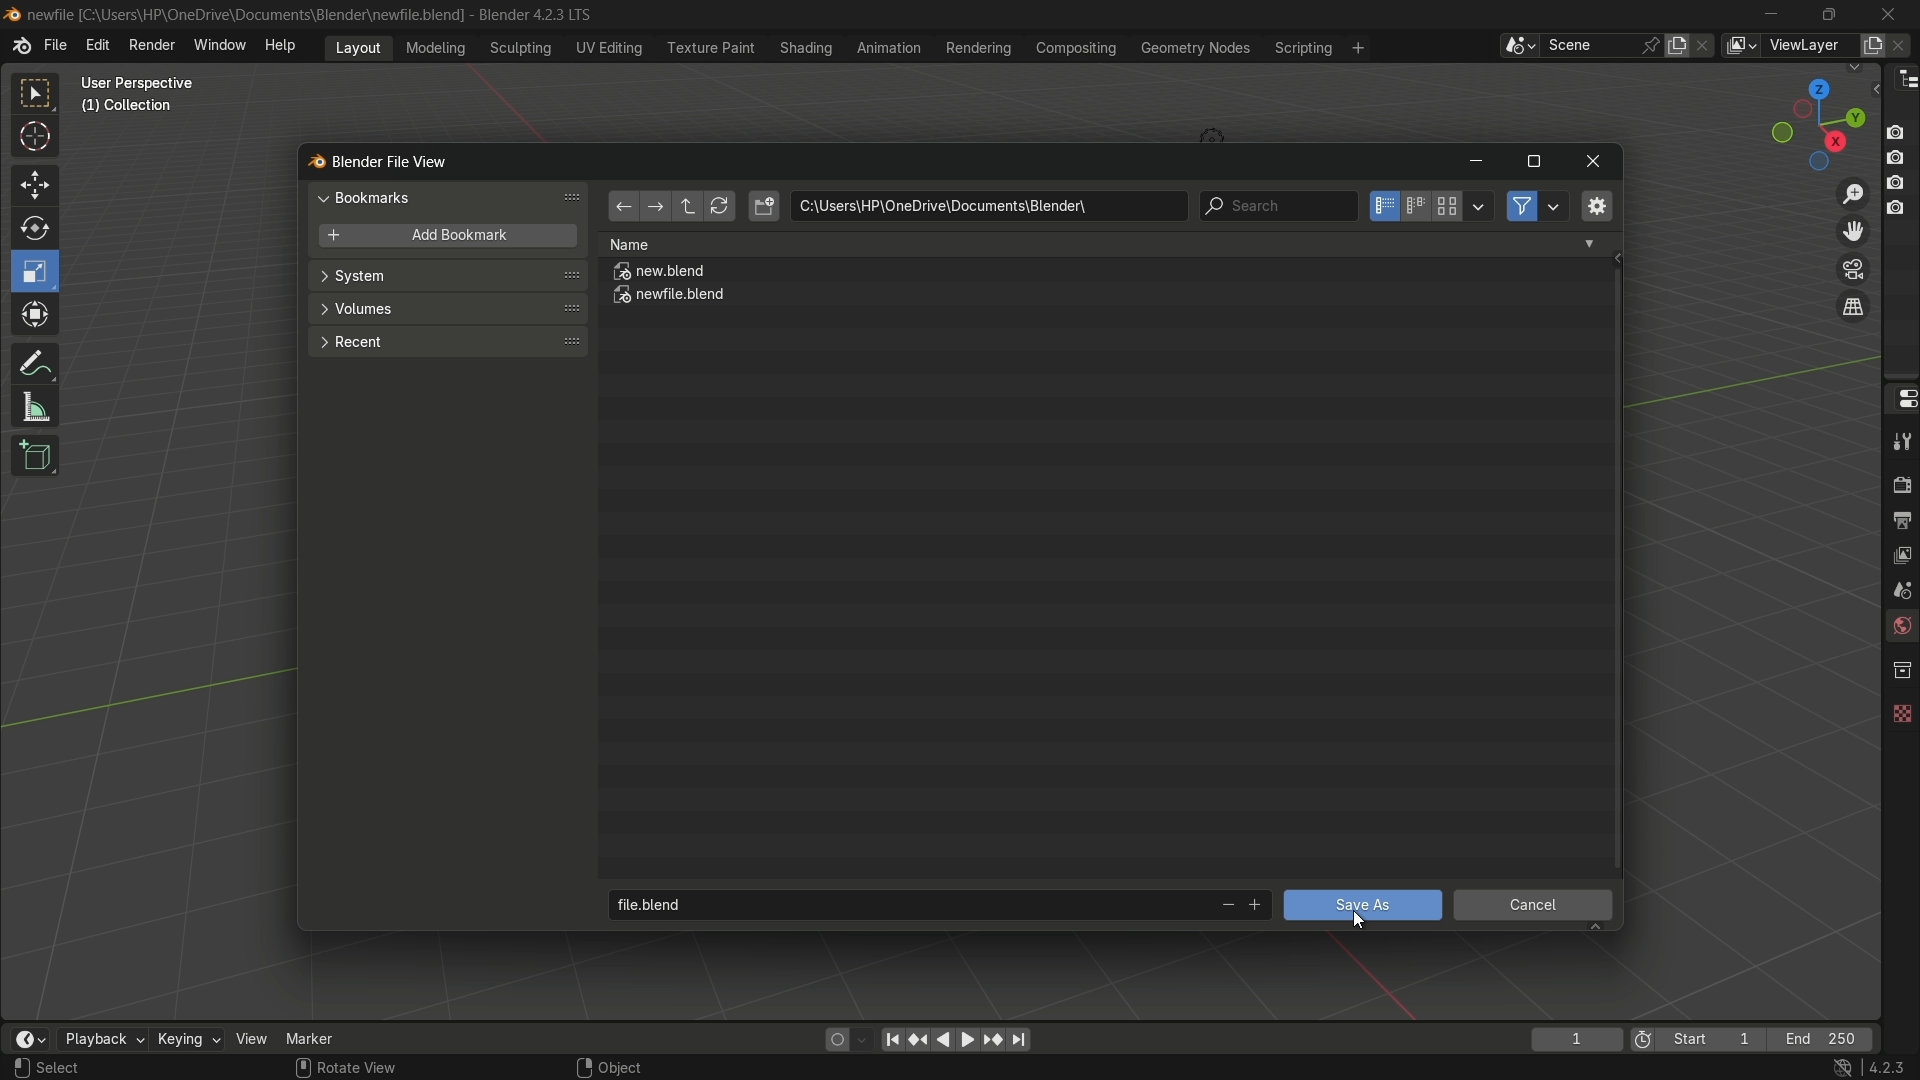  What do you see at coordinates (1555, 206) in the screenshot?
I see `filter settings` at bounding box center [1555, 206].